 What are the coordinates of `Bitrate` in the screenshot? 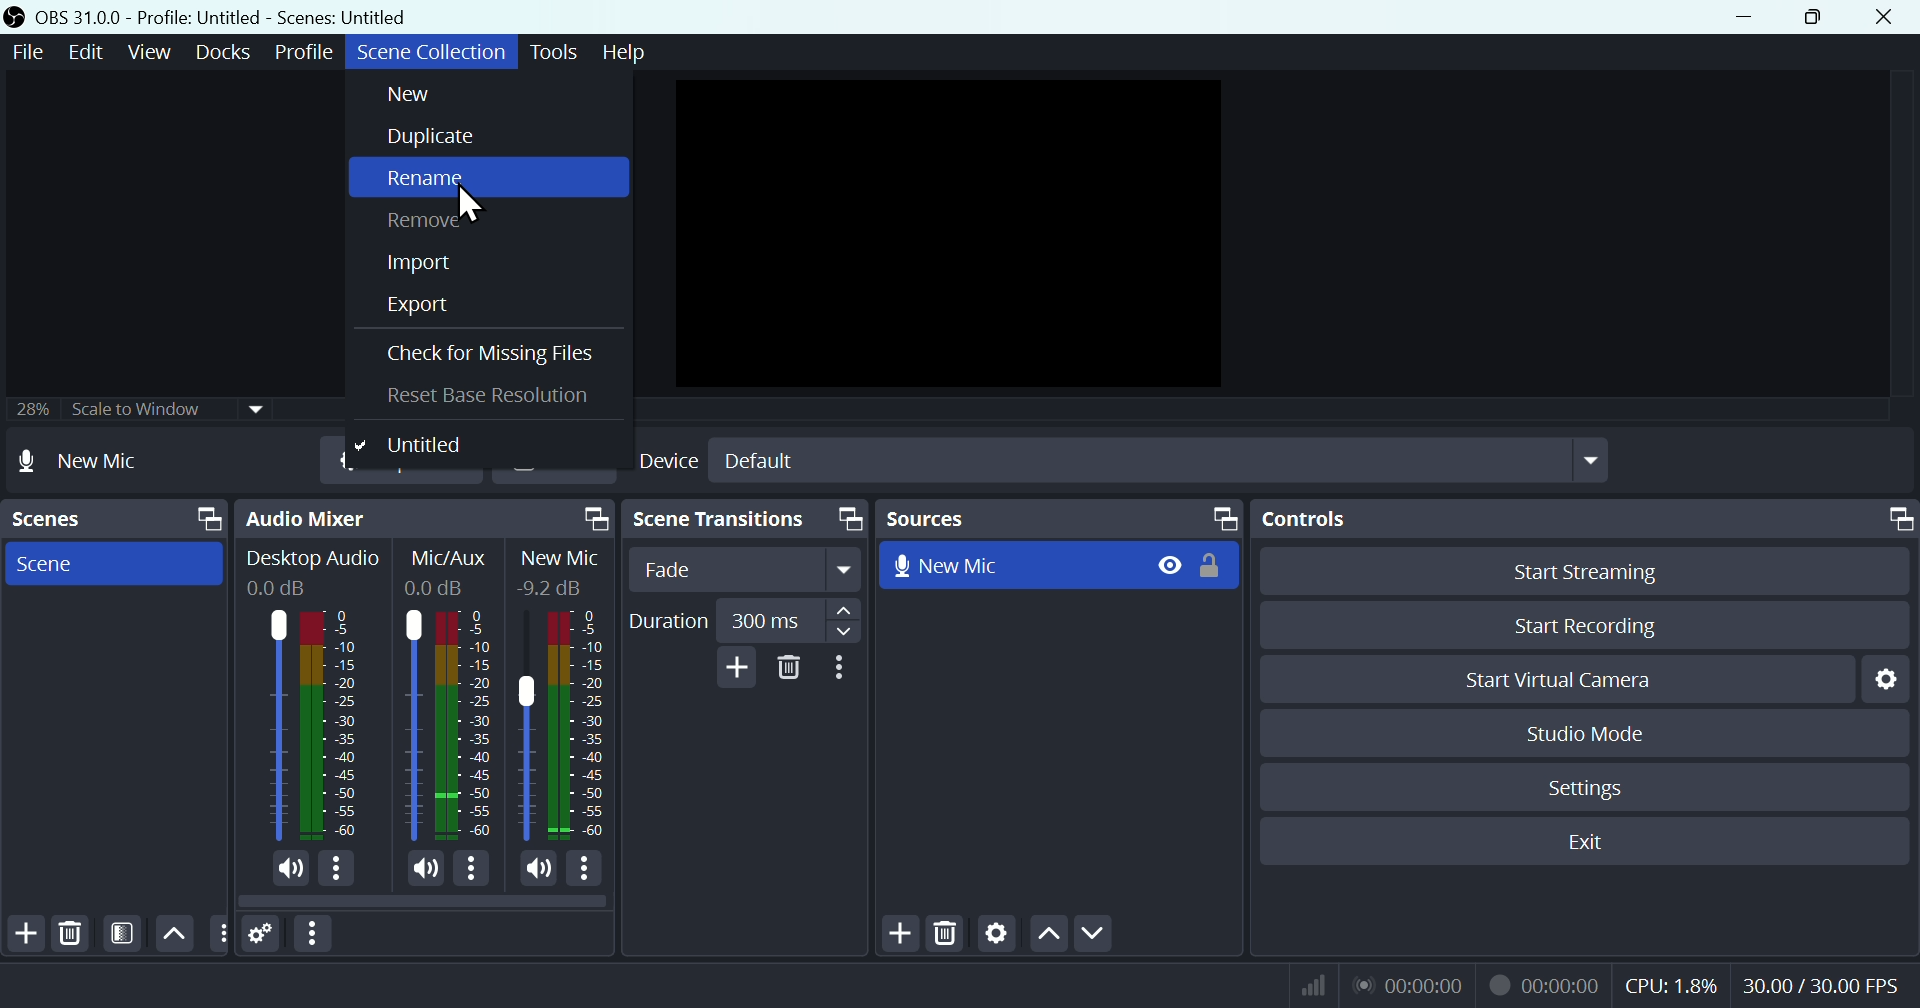 It's located at (1315, 983).